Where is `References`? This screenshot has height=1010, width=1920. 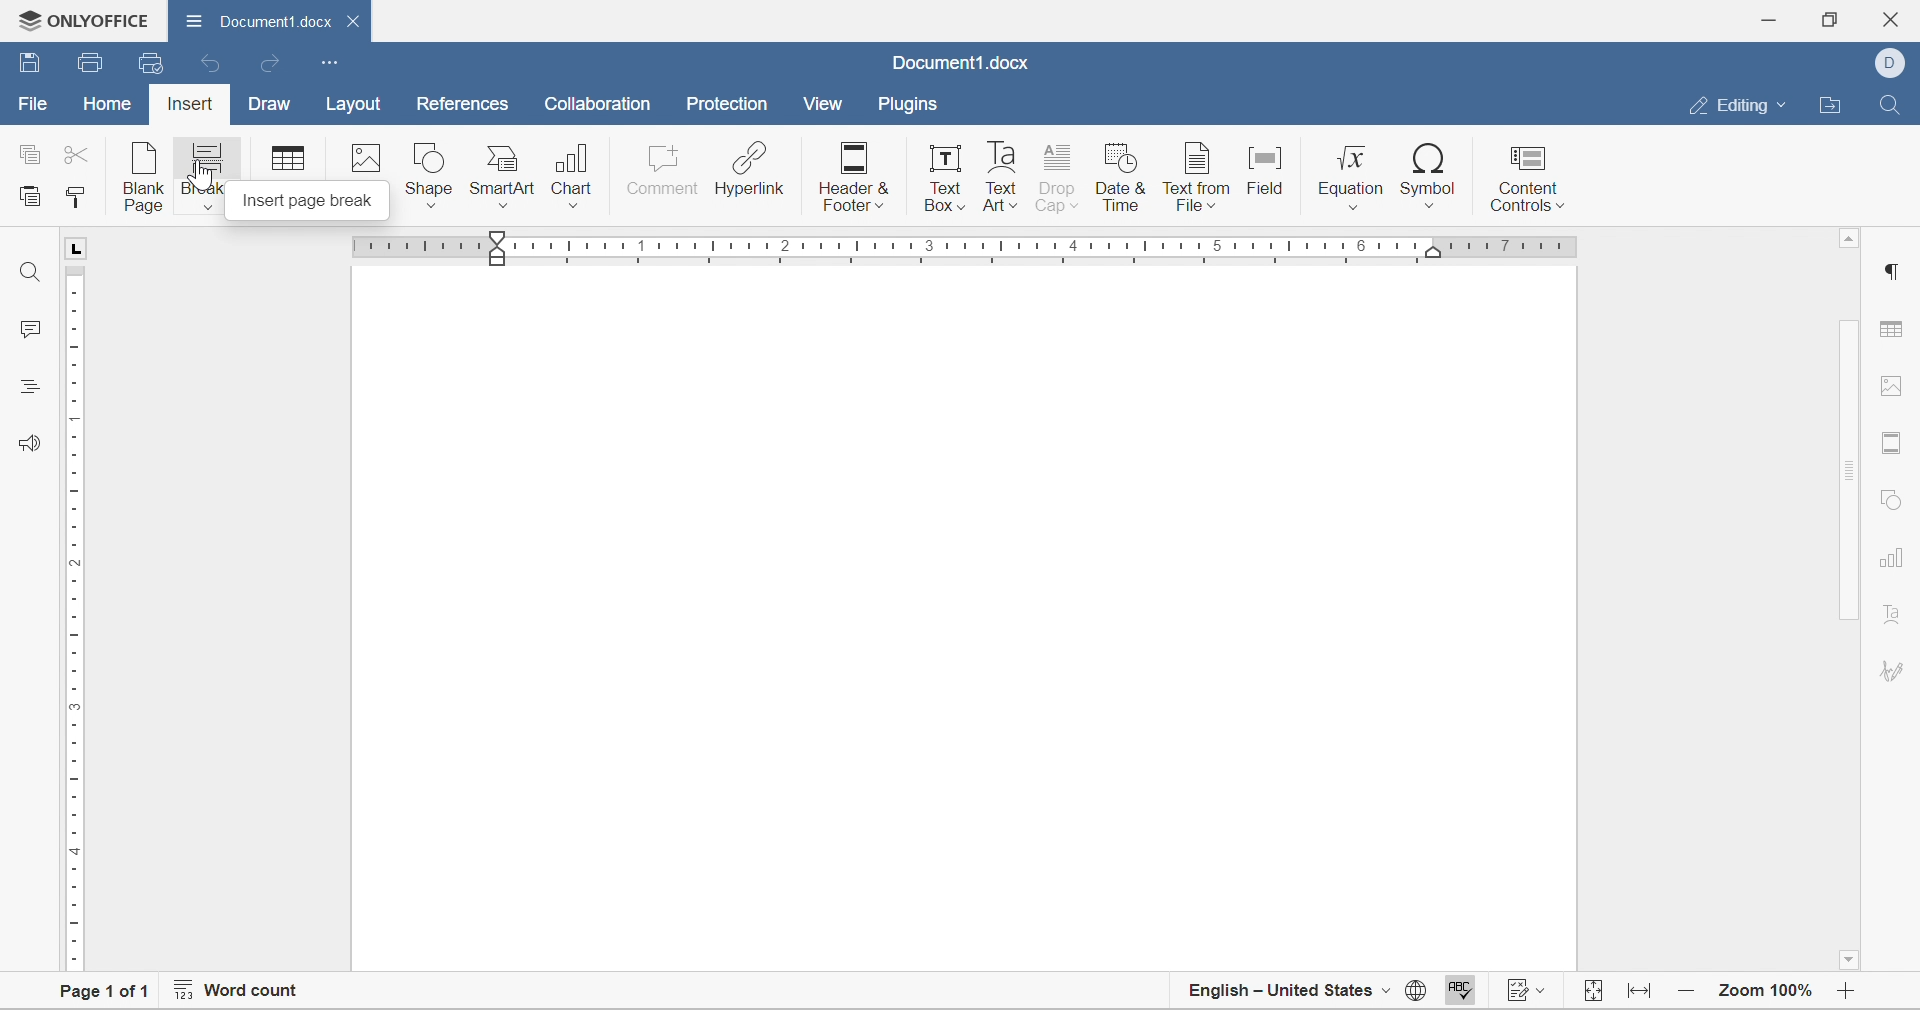 References is located at coordinates (459, 106).